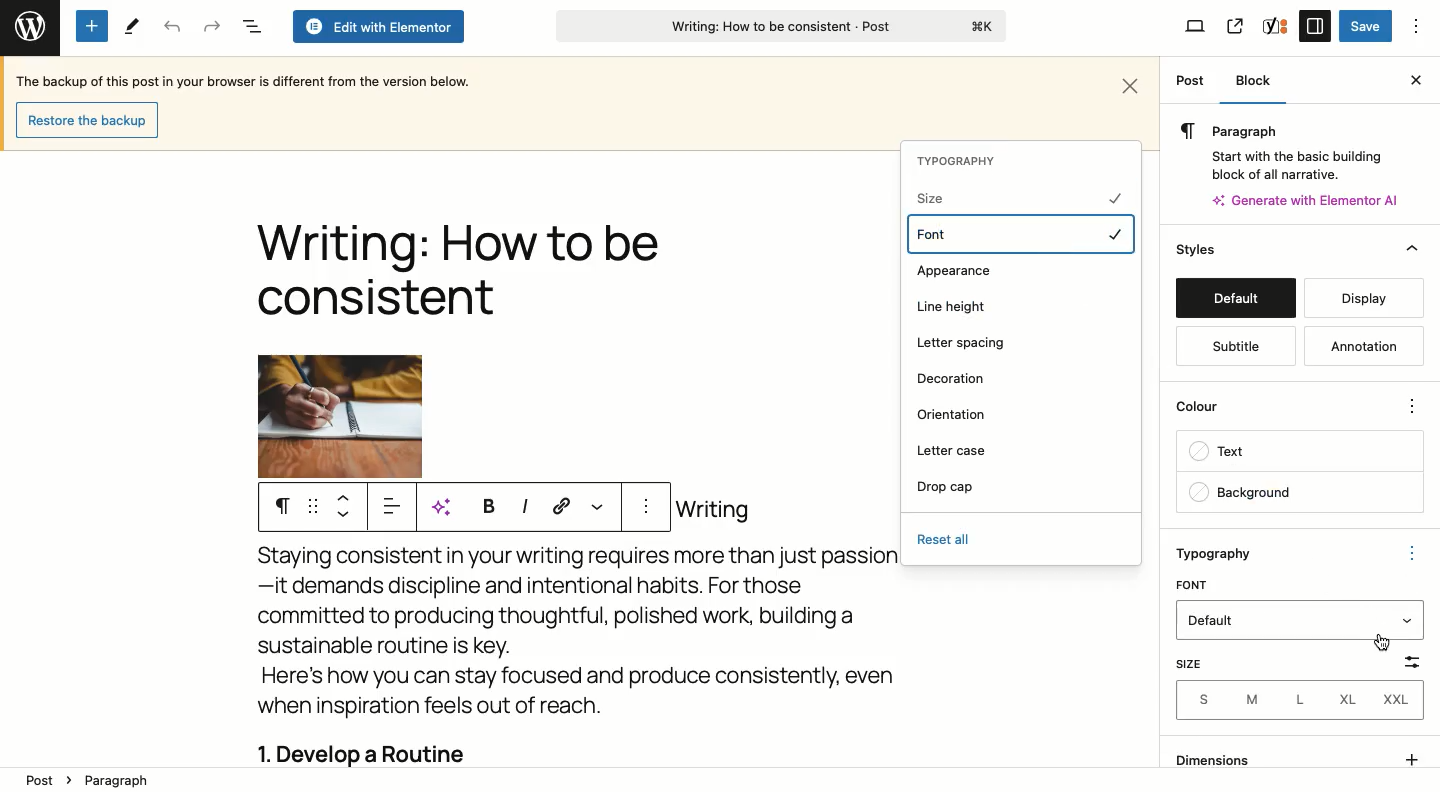 The height and width of the screenshot is (792, 1440). I want to click on Post, so click(34, 782).